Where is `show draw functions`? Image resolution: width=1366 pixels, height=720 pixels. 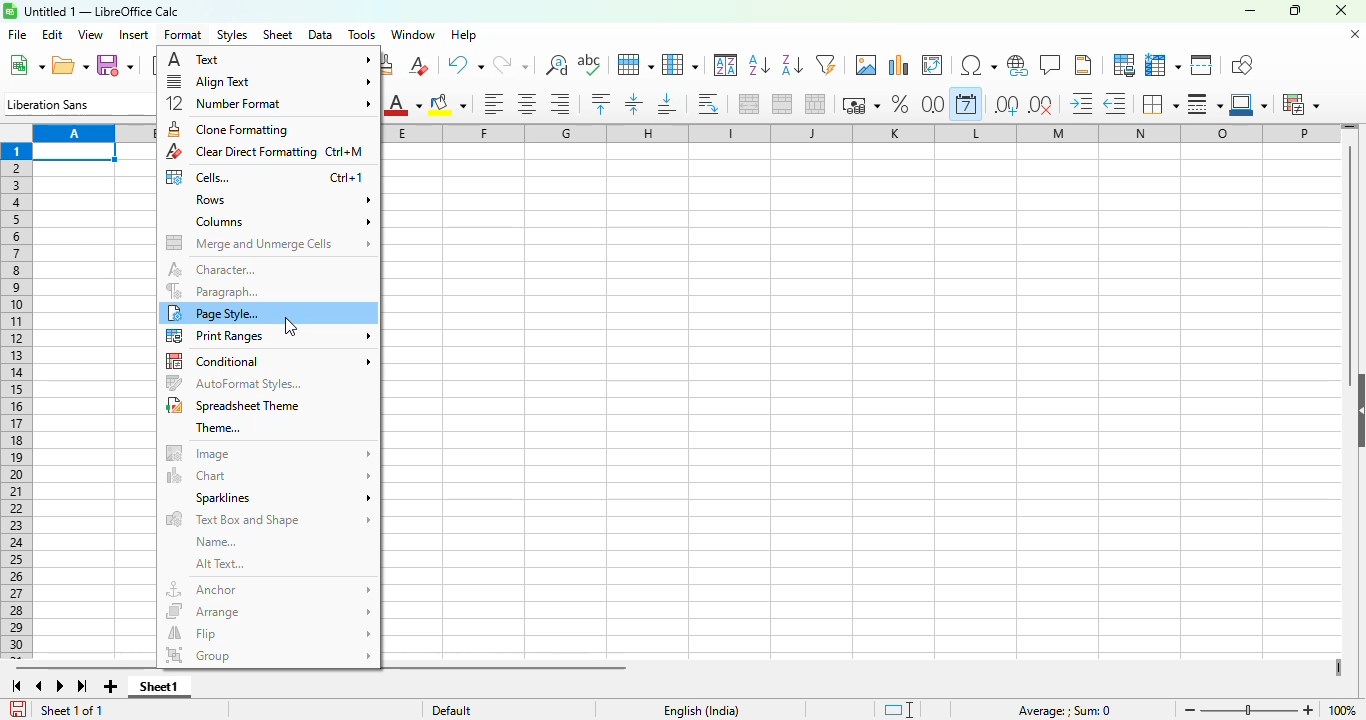
show draw functions is located at coordinates (1241, 66).